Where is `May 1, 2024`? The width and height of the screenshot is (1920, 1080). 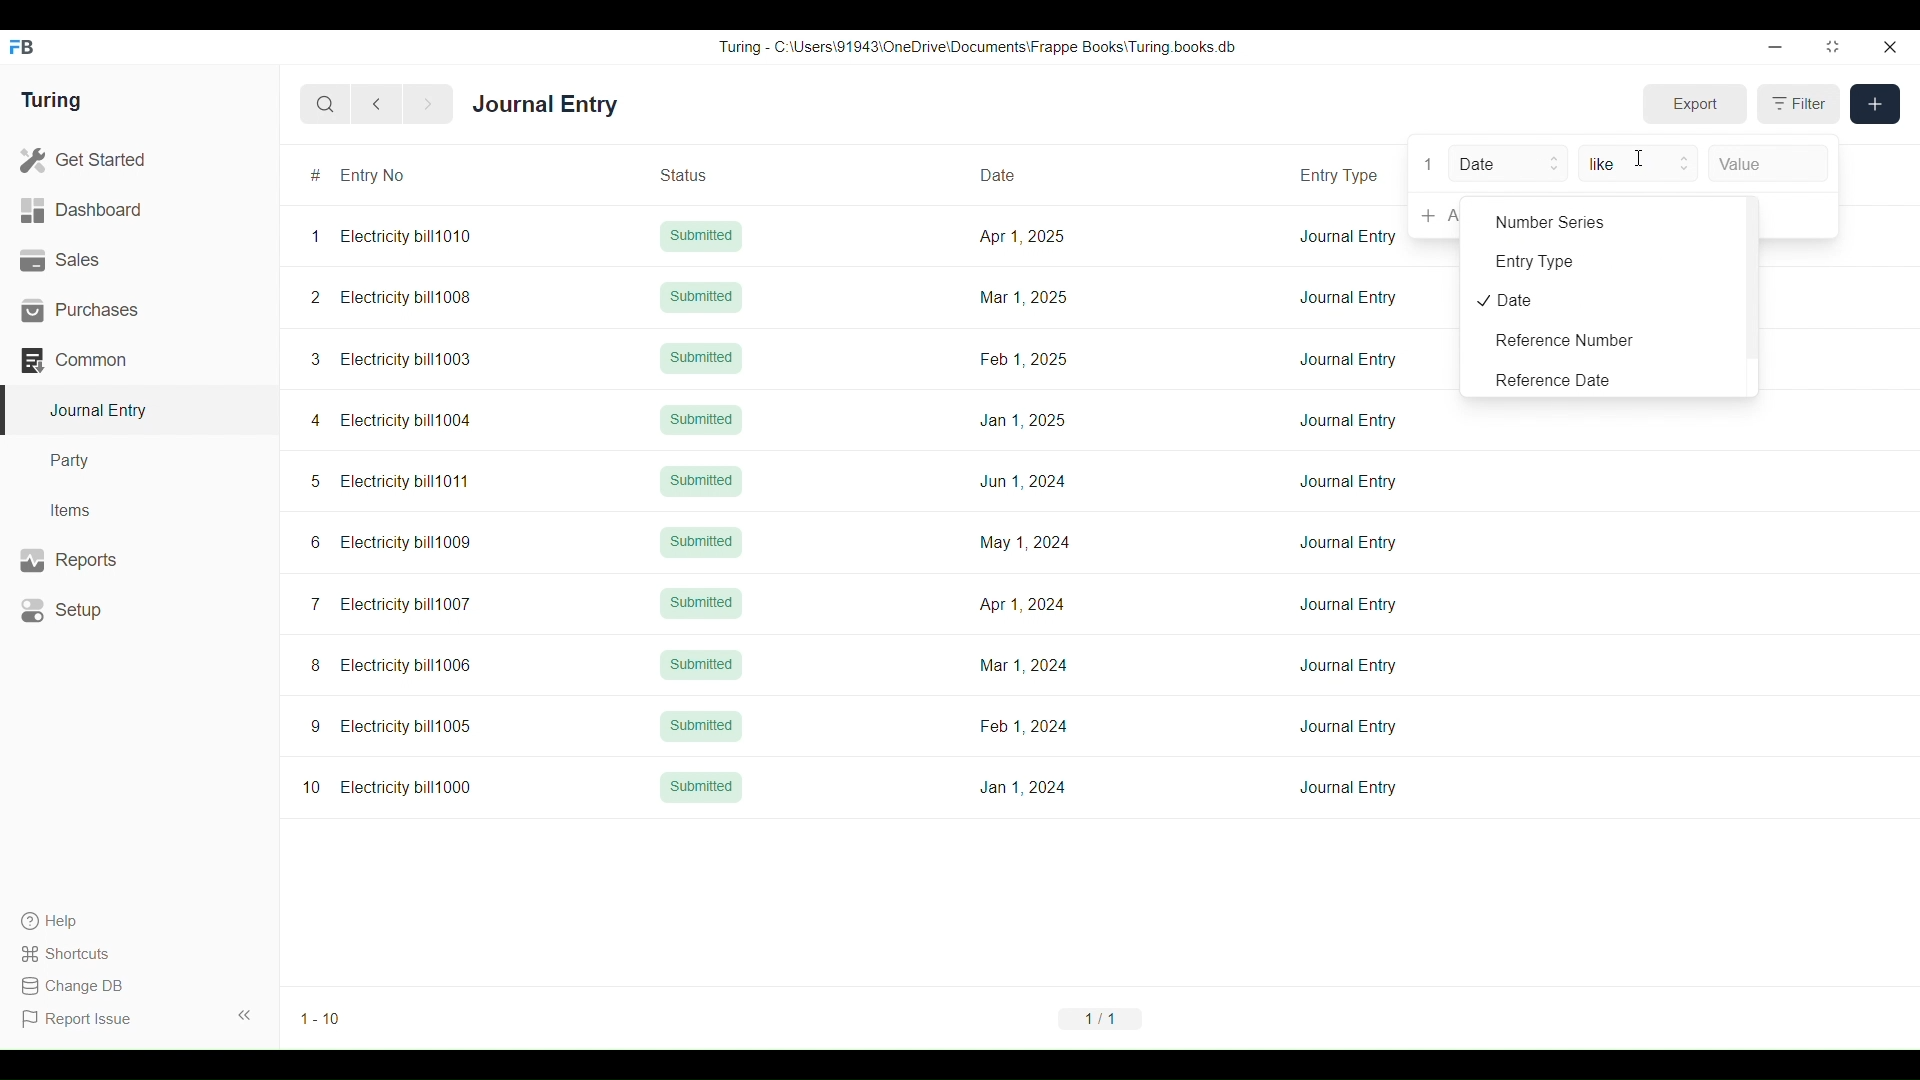 May 1, 2024 is located at coordinates (1024, 541).